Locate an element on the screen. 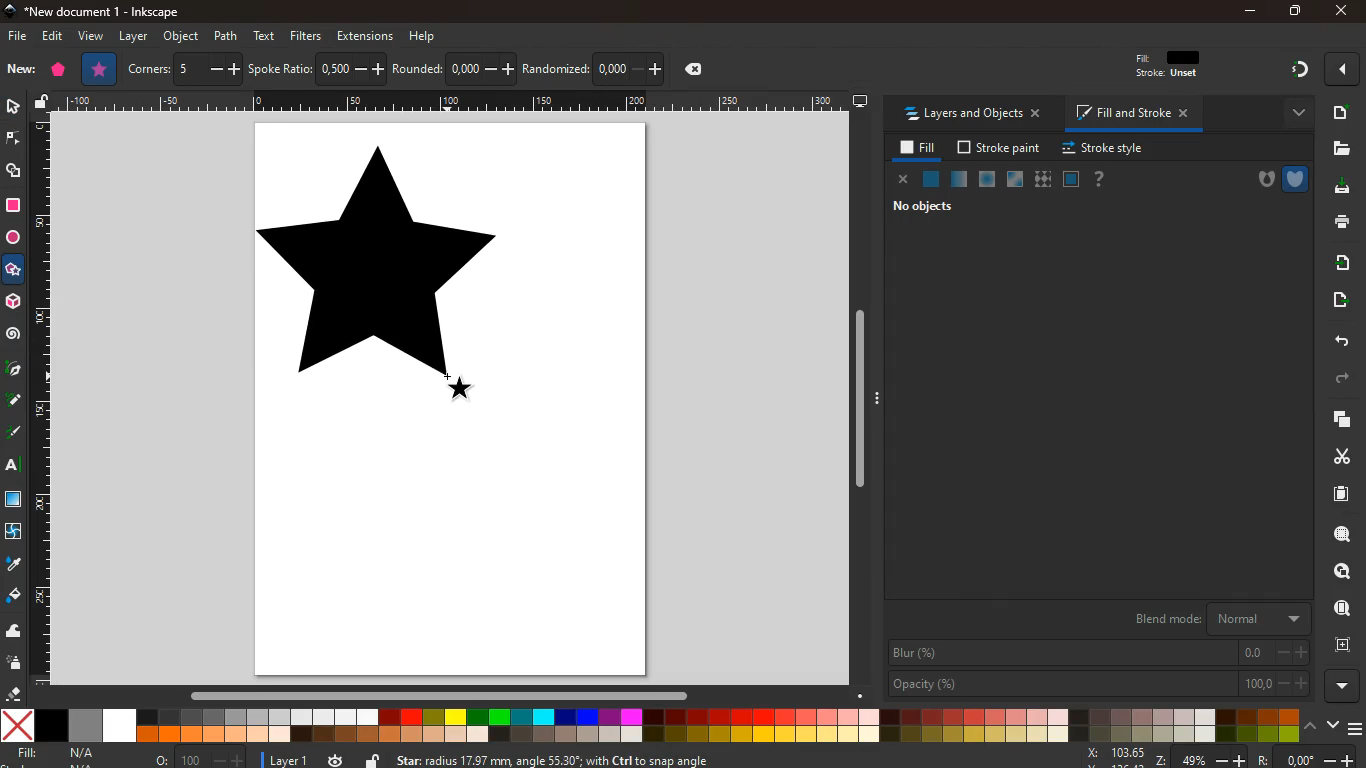 The width and height of the screenshot is (1366, 768). down is located at coordinates (1333, 726).